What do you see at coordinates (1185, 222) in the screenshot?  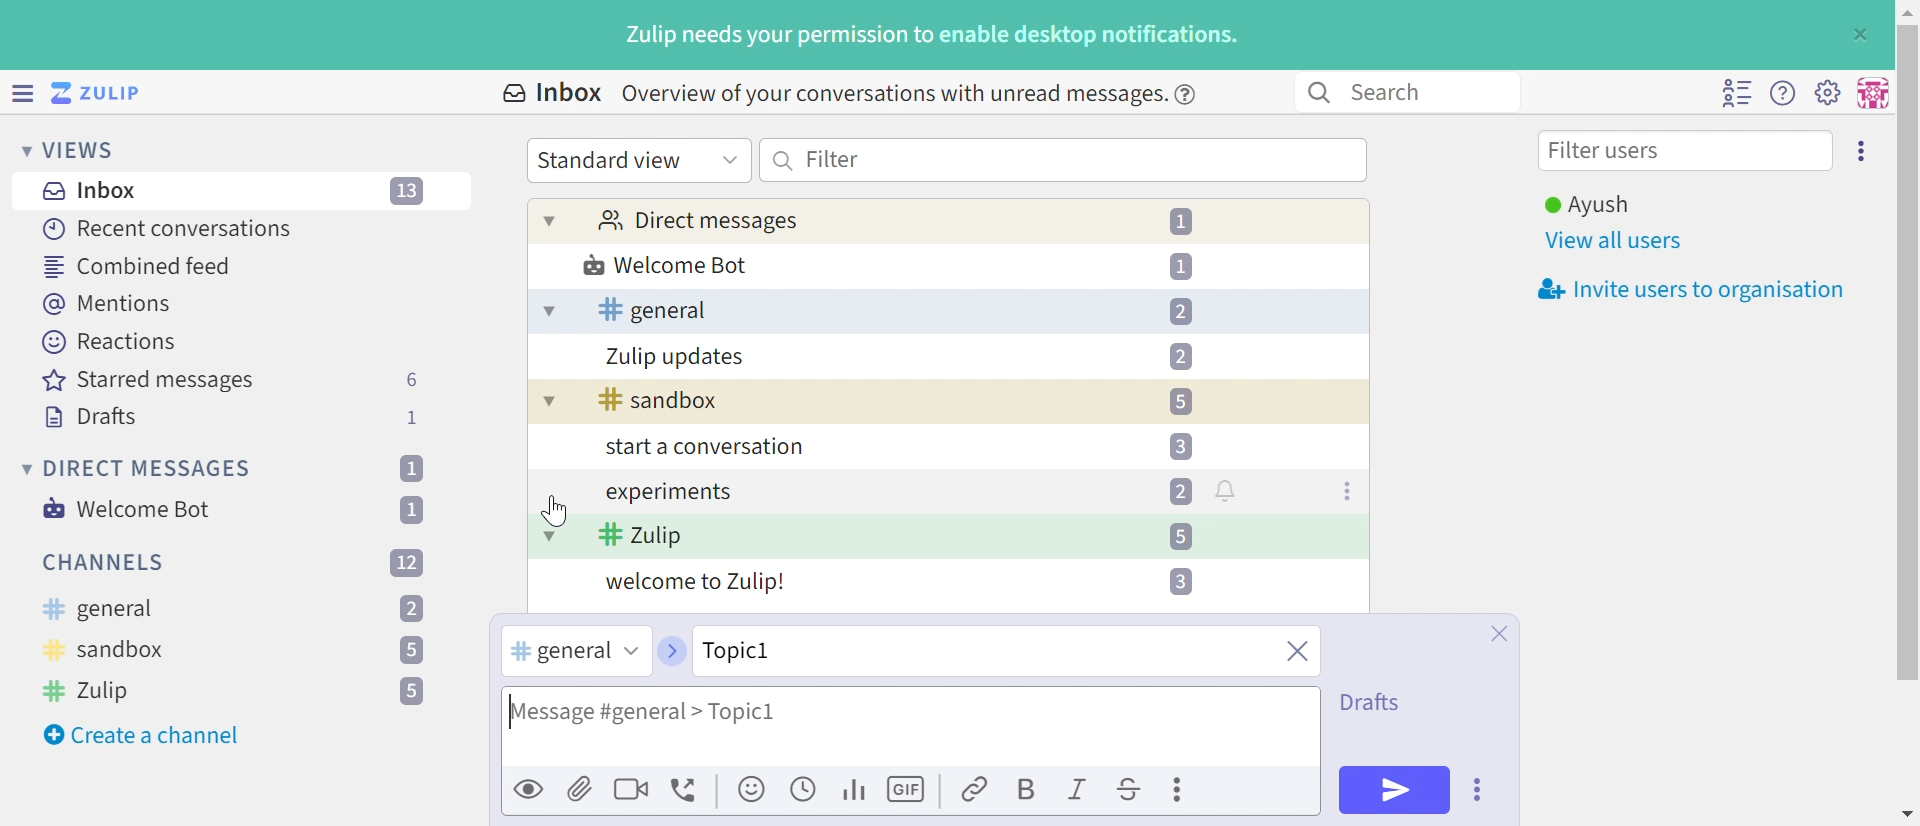 I see `1` at bounding box center [1185, 222].